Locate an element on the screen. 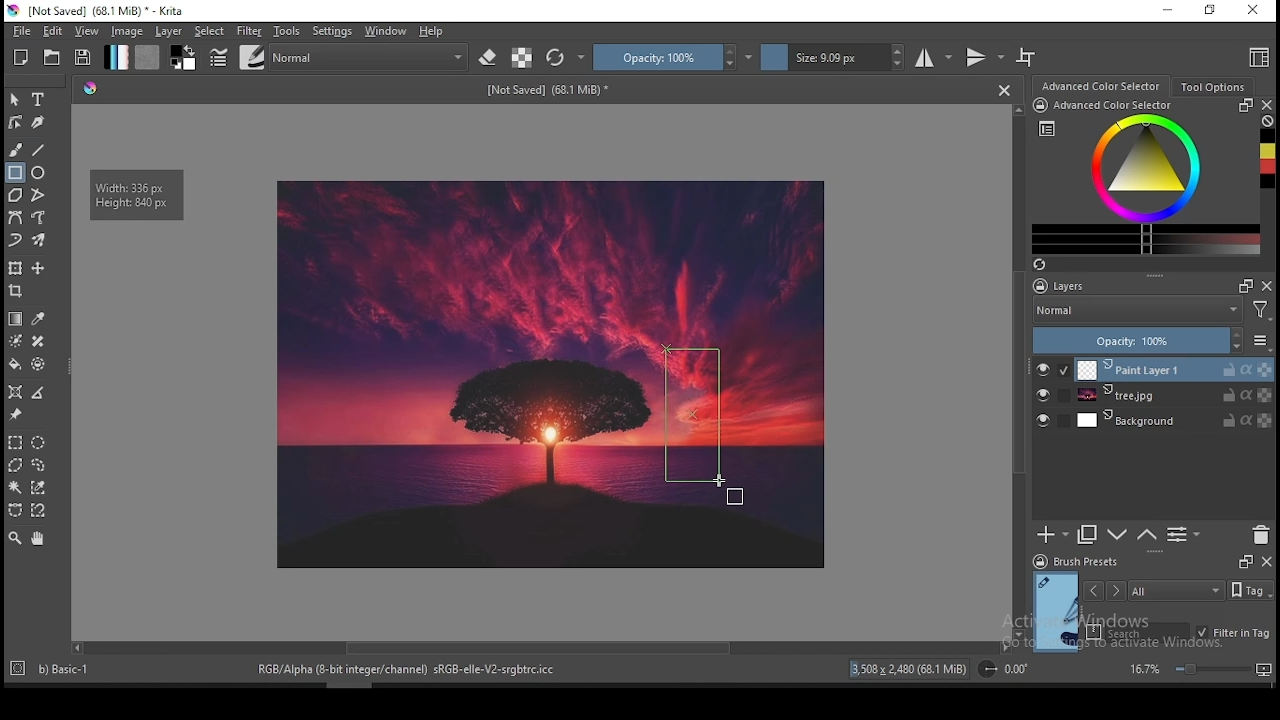  blending mode is located at coordinates (1155, 310).